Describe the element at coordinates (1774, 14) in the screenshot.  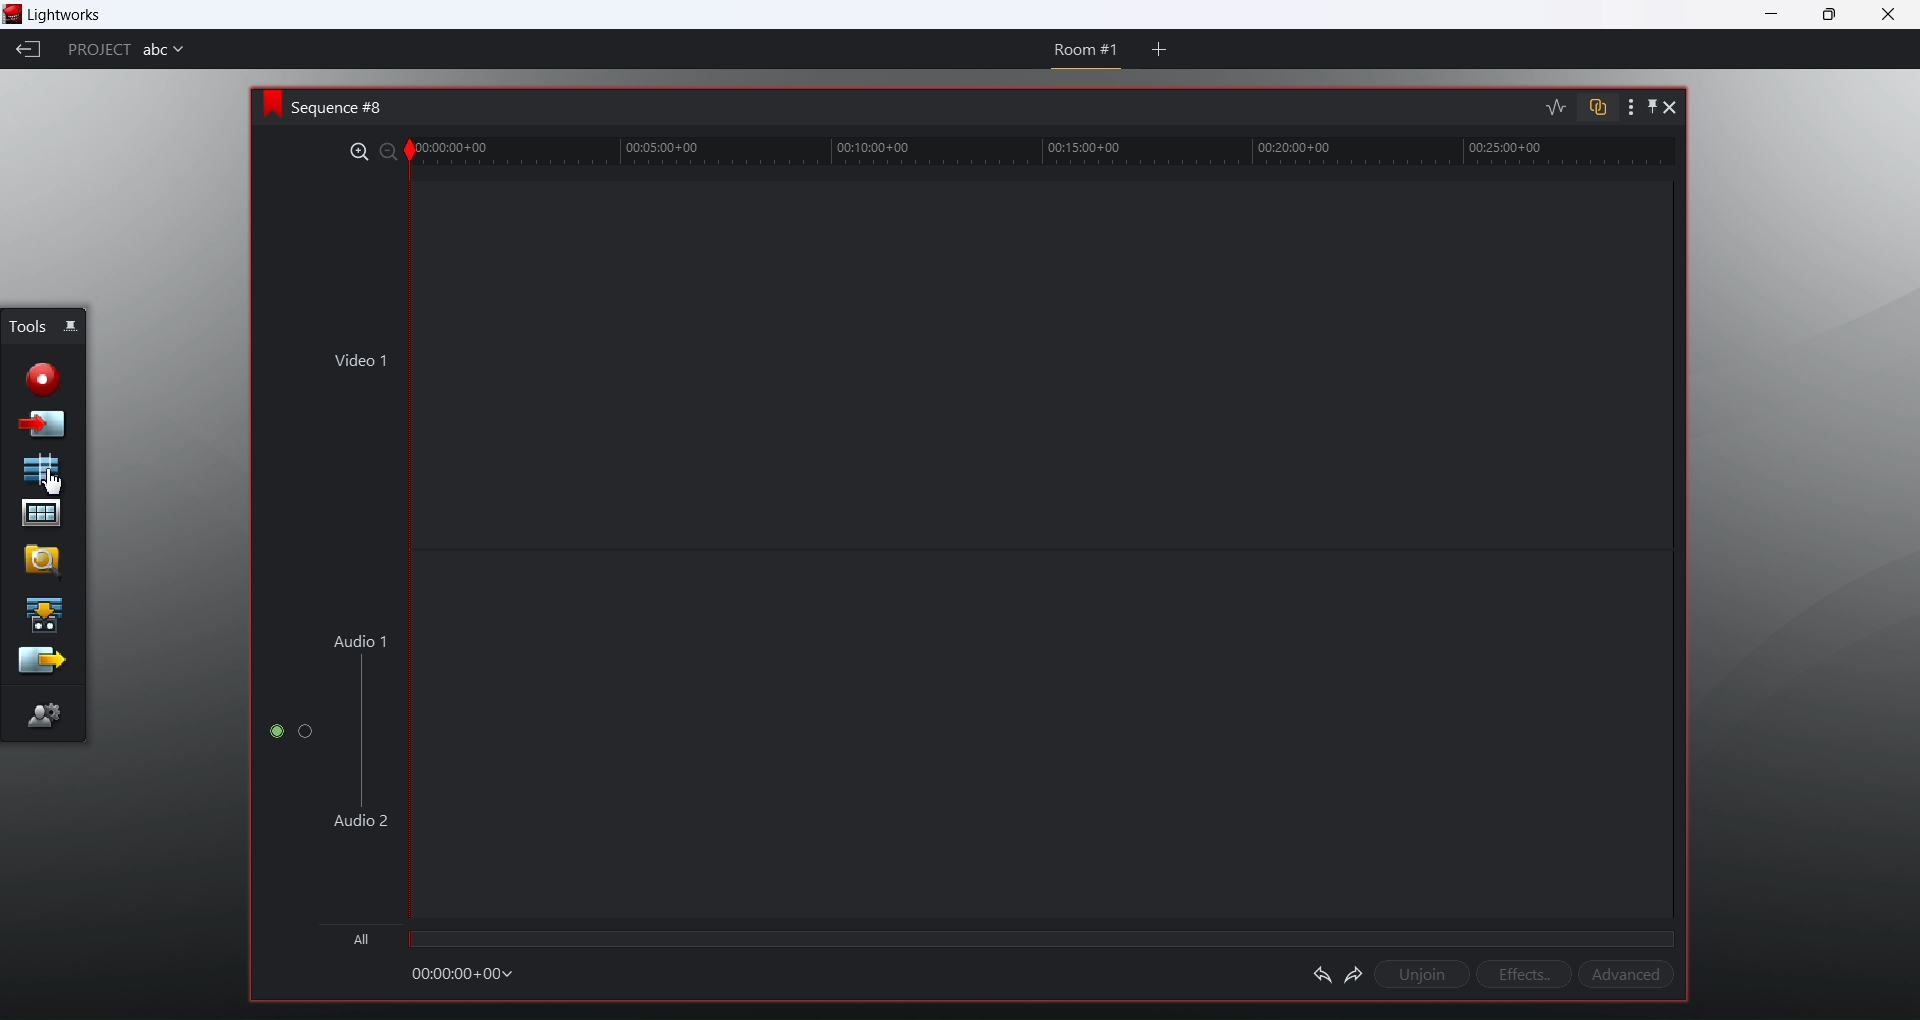
I see `minimize` at that location.